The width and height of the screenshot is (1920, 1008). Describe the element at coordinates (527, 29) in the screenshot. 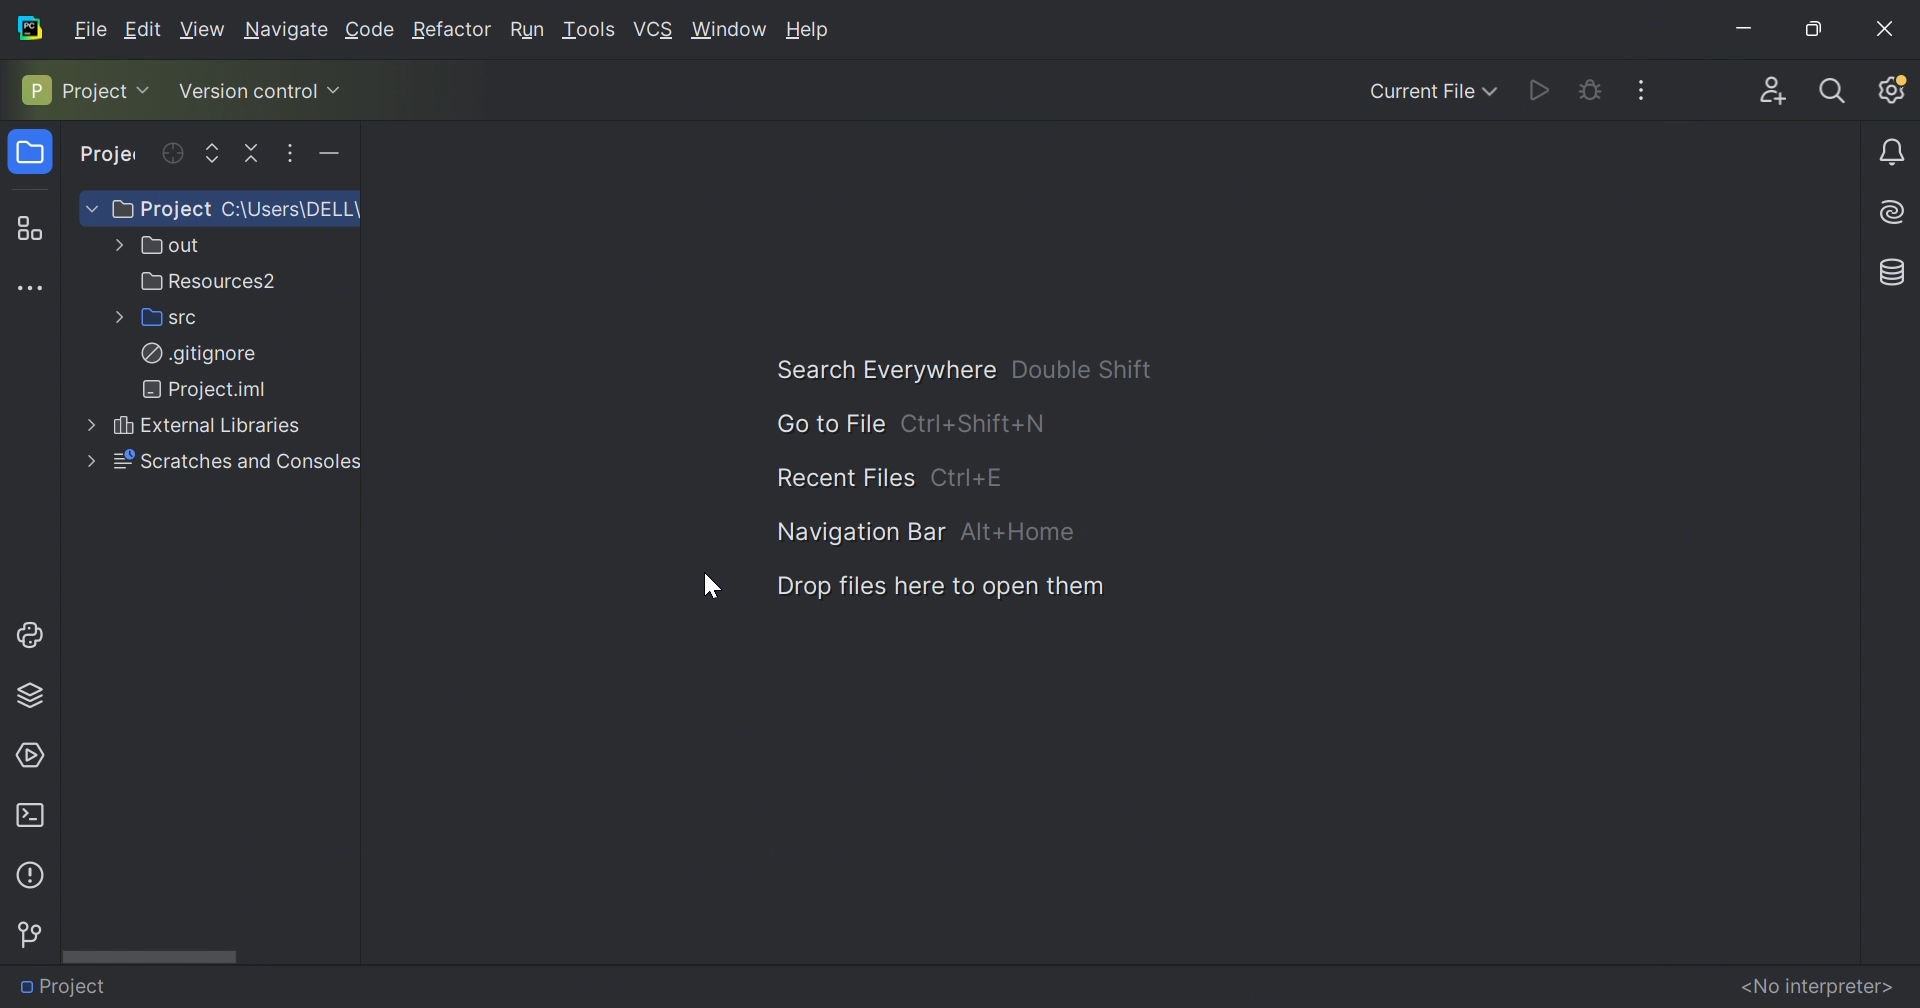

I see `Run` at that location.